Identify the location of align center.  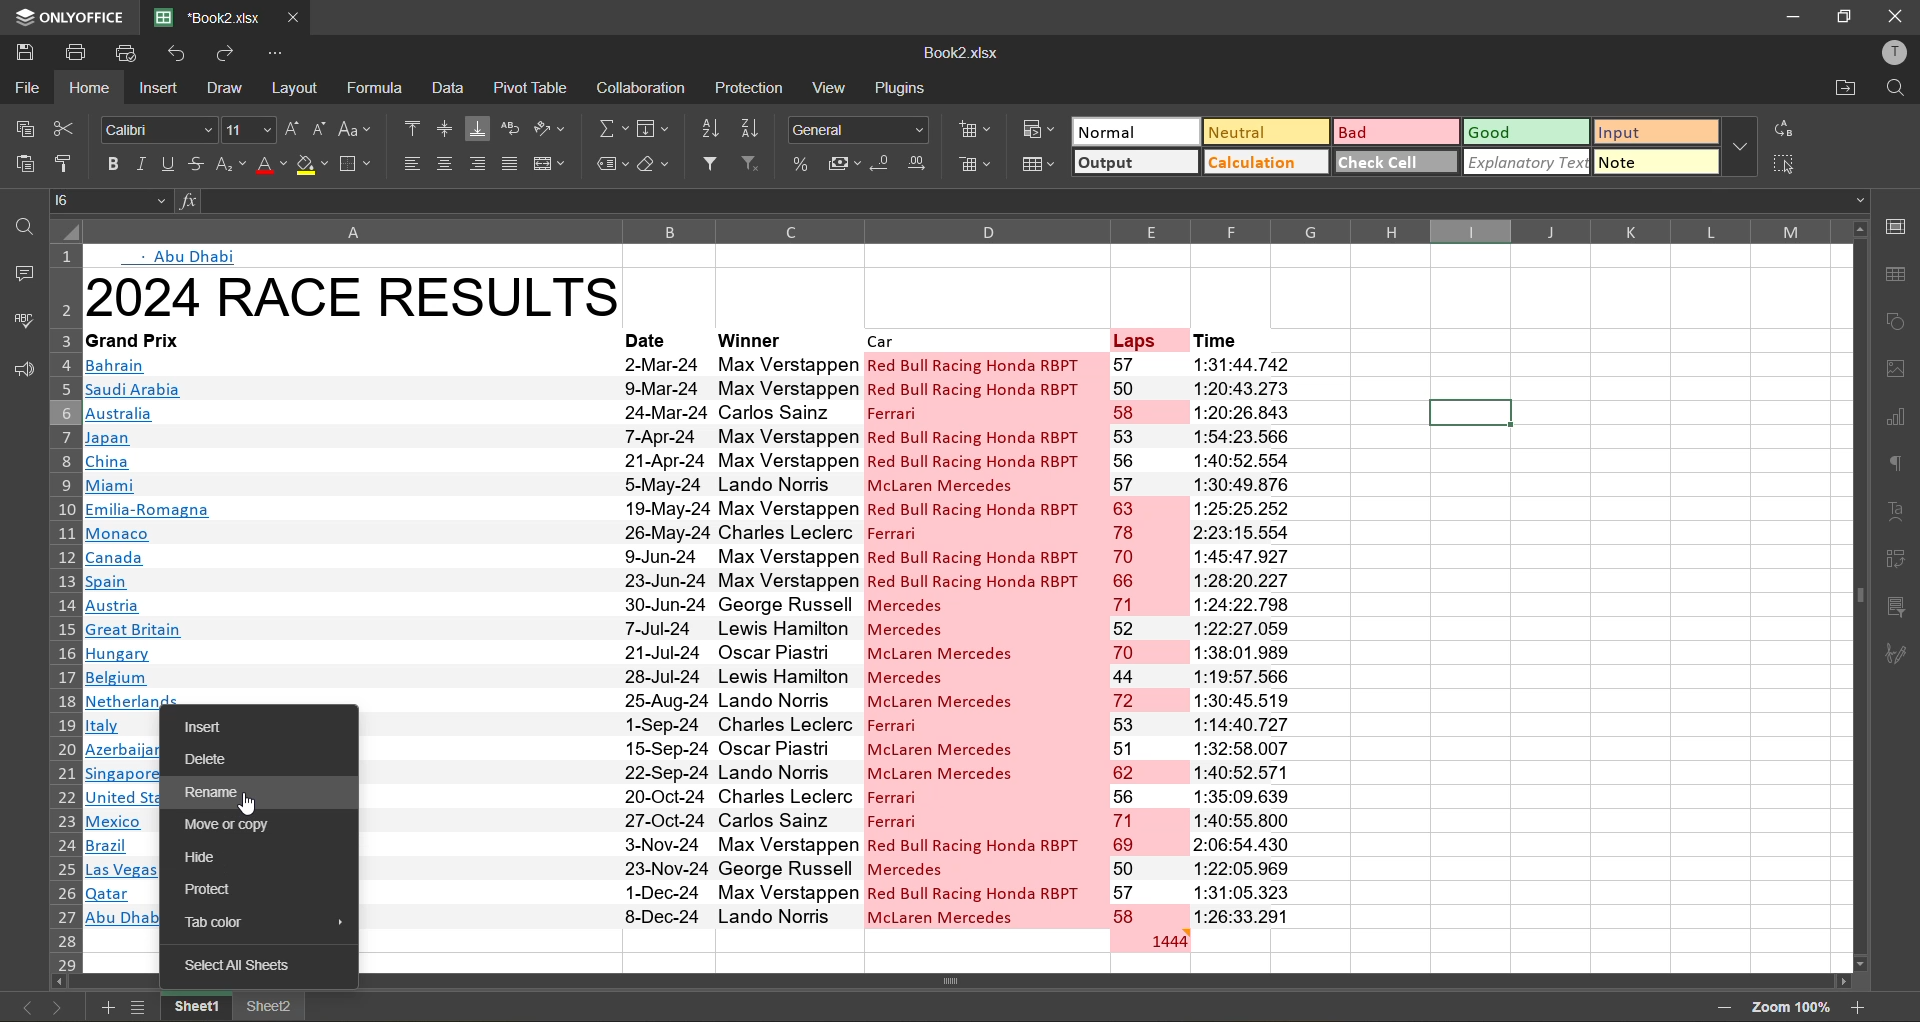
(445, 161).